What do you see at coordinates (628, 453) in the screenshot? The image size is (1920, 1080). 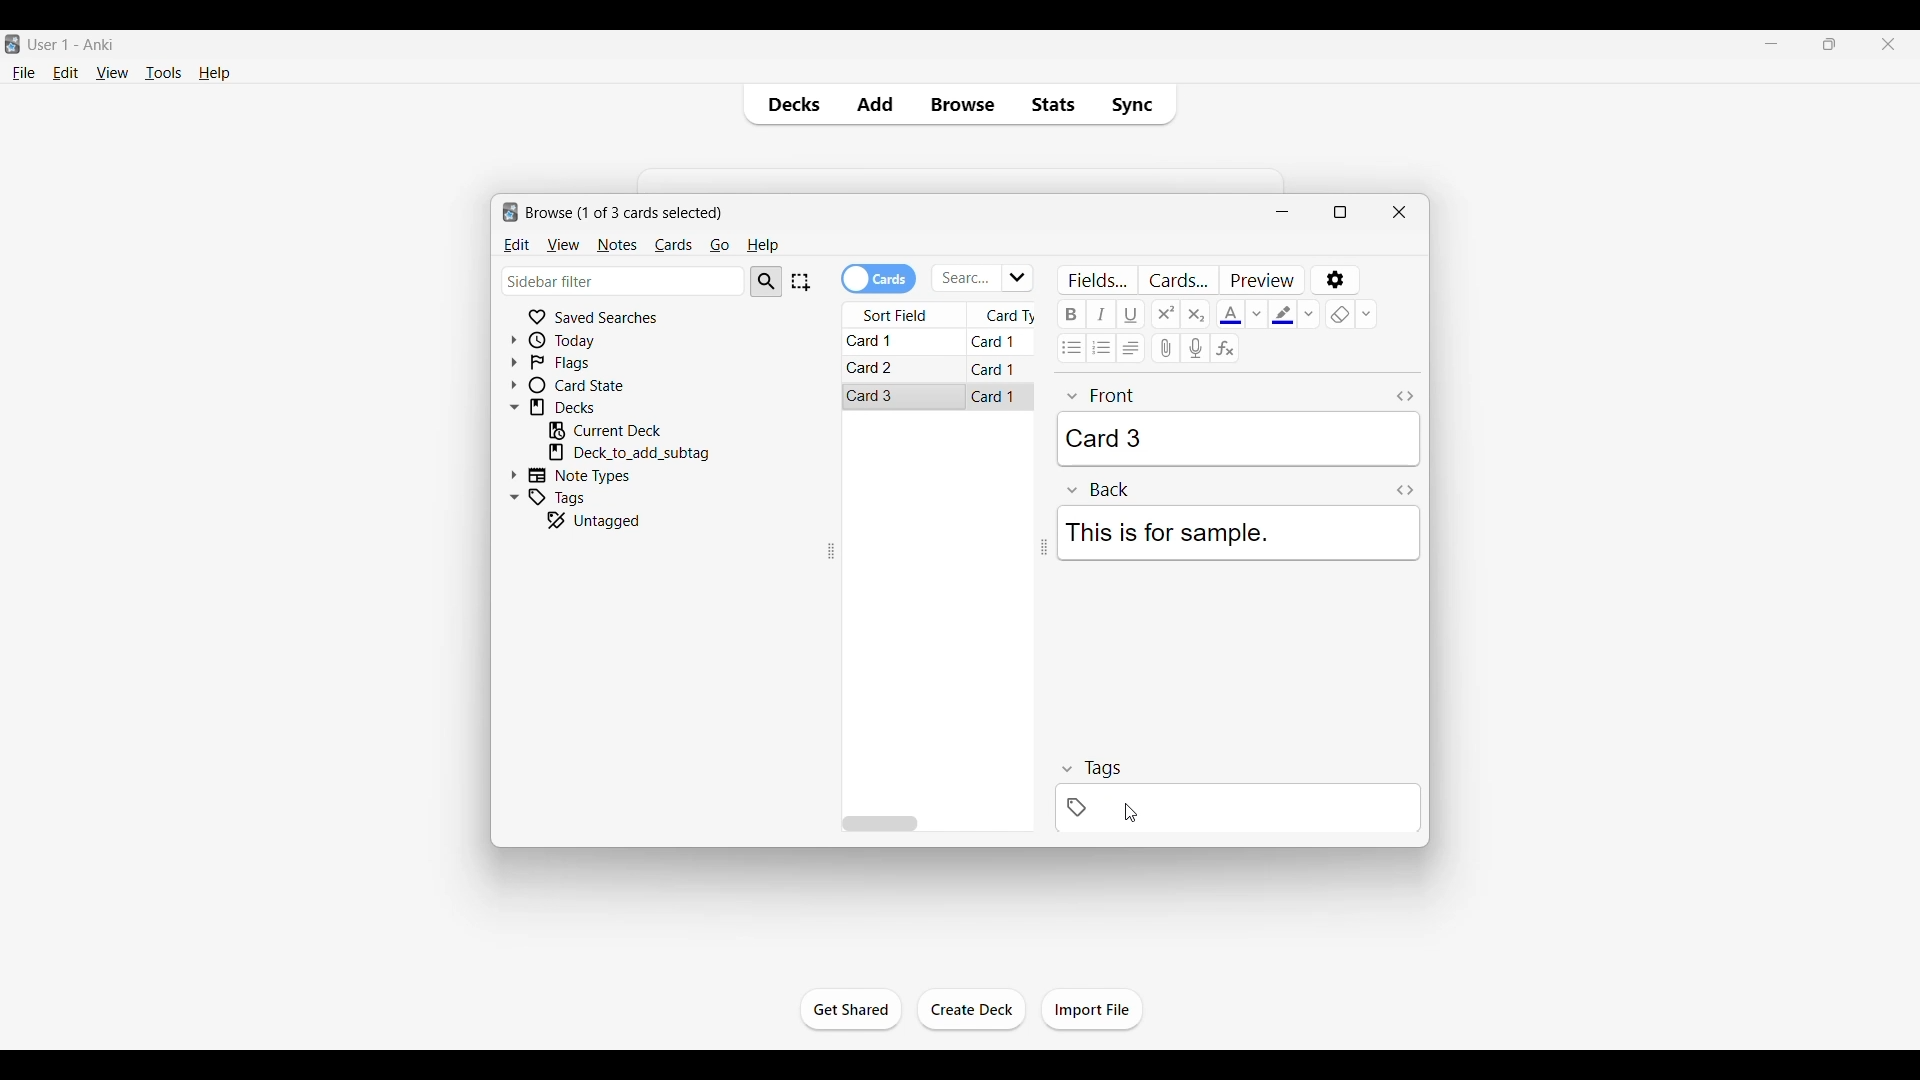 I see `Click to go to mentioned deck` at bounding box center [628, 453].